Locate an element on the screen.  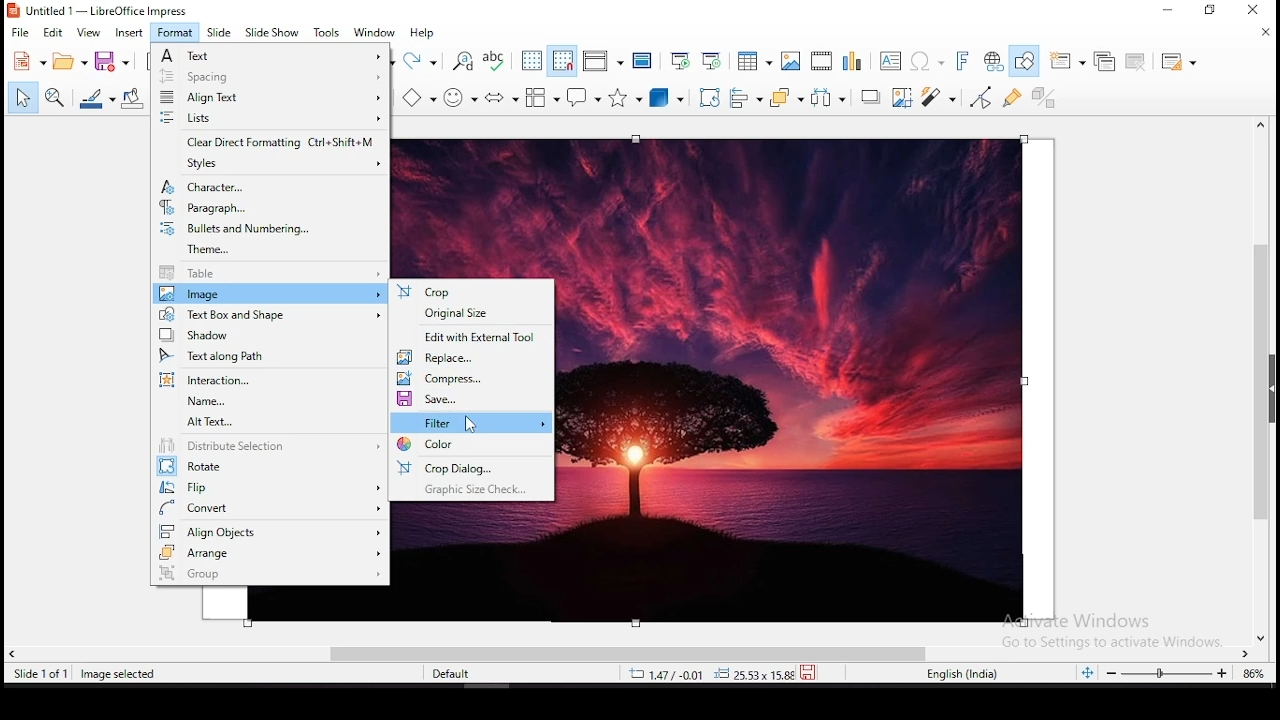
scroll bar is located at coordinates (1267, 380).